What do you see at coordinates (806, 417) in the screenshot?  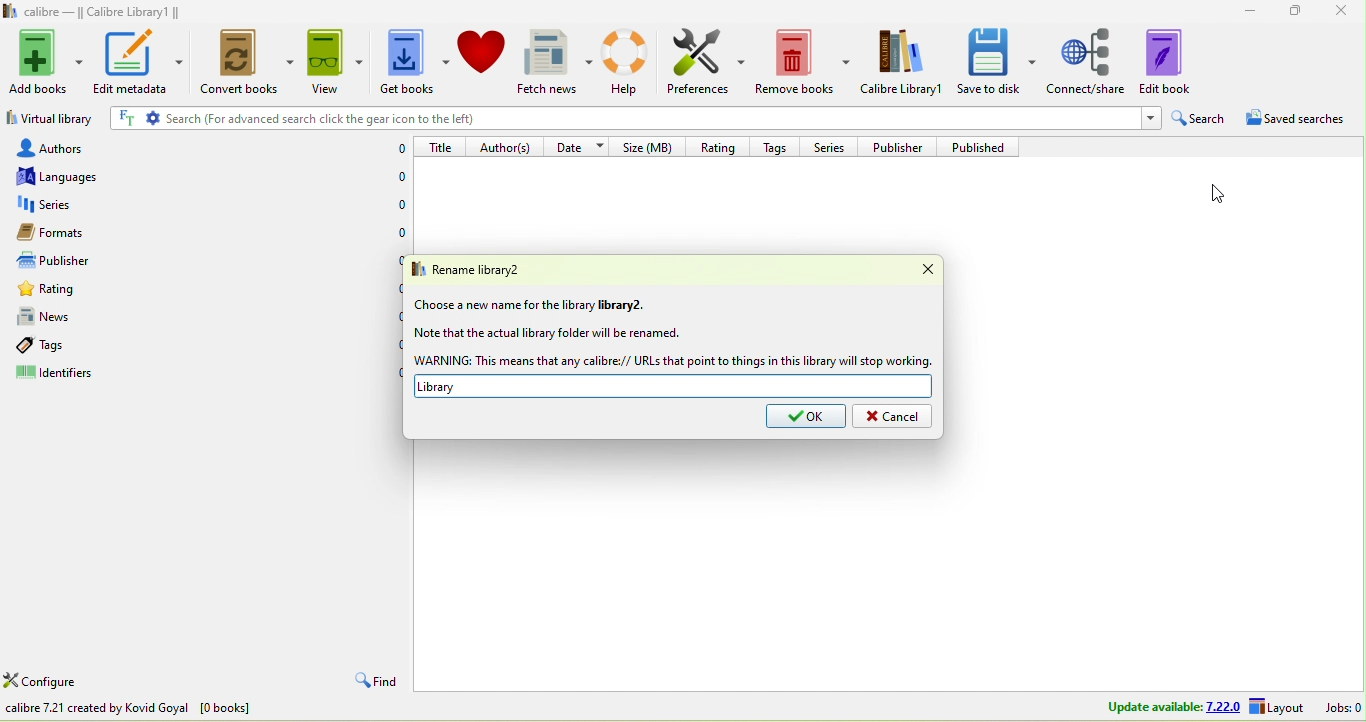 I see `ok` at bounding box center [806, 417].